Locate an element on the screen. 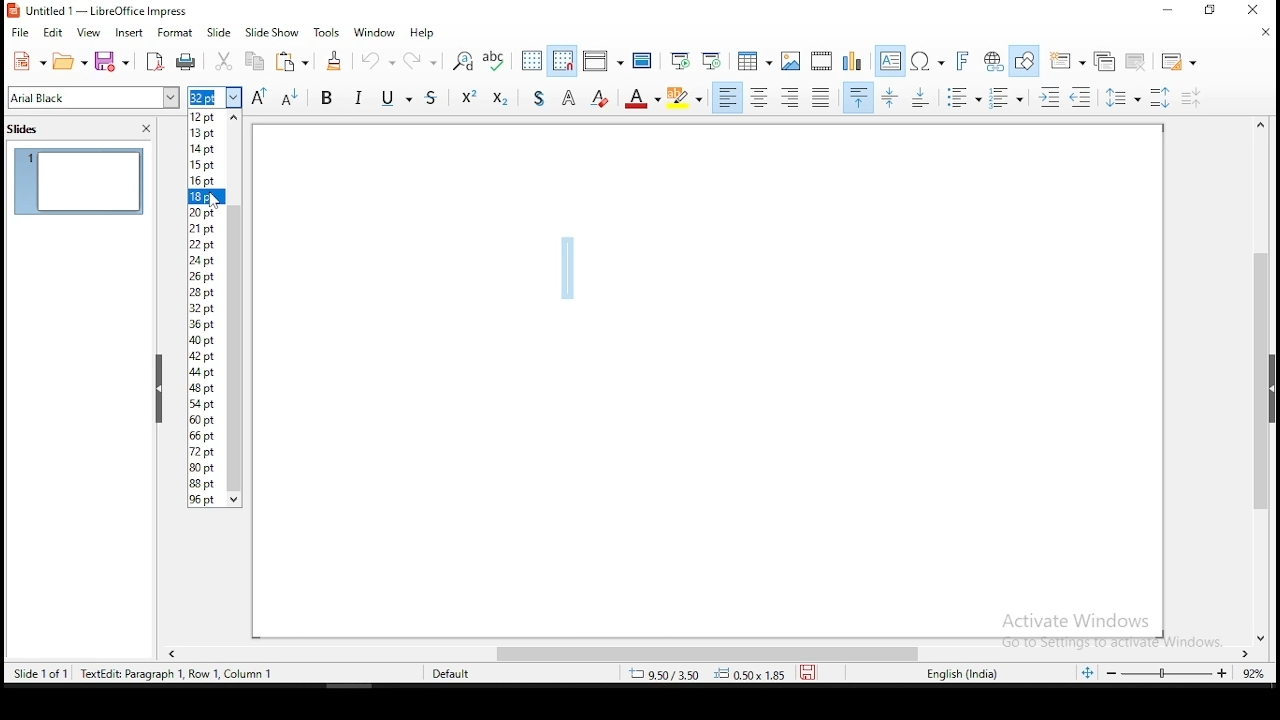  22 is located at coordinates (207, 243).